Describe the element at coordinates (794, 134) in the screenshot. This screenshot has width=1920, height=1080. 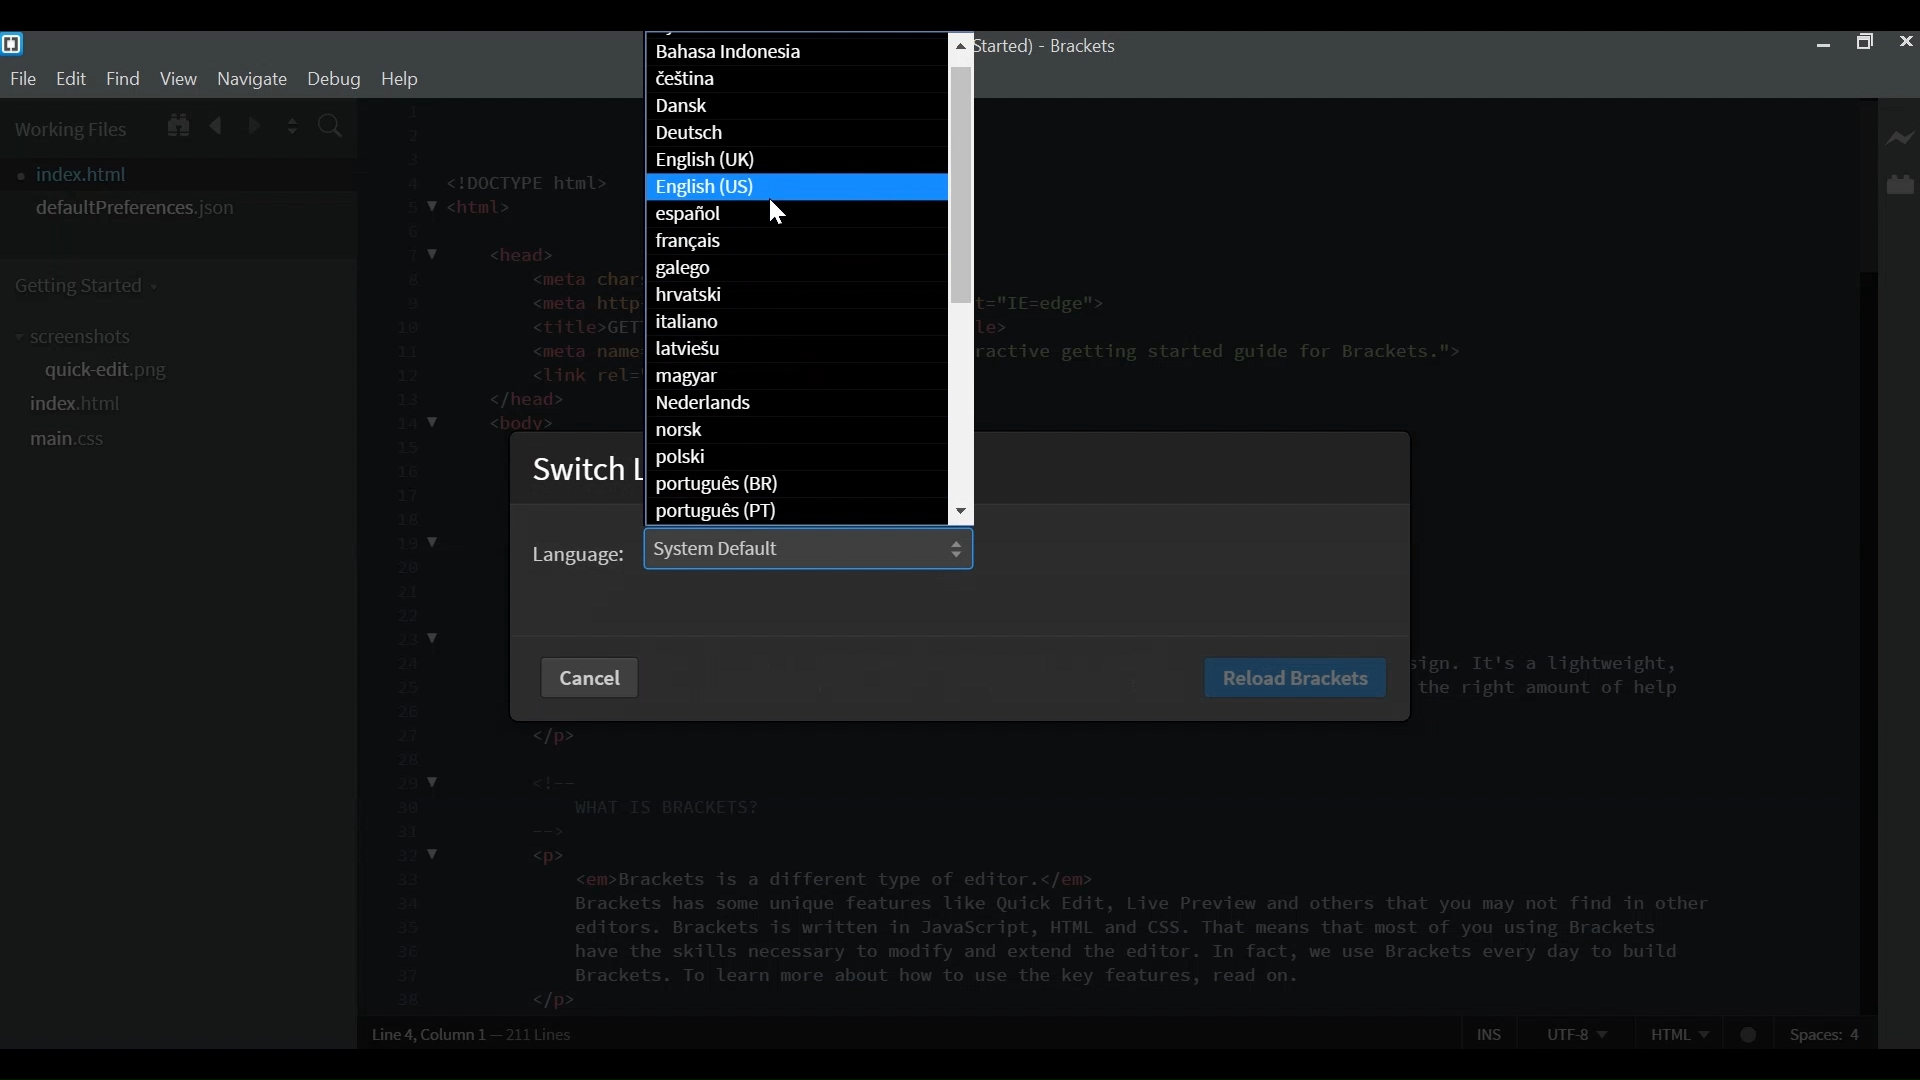
I see `Deutsch` at that location.